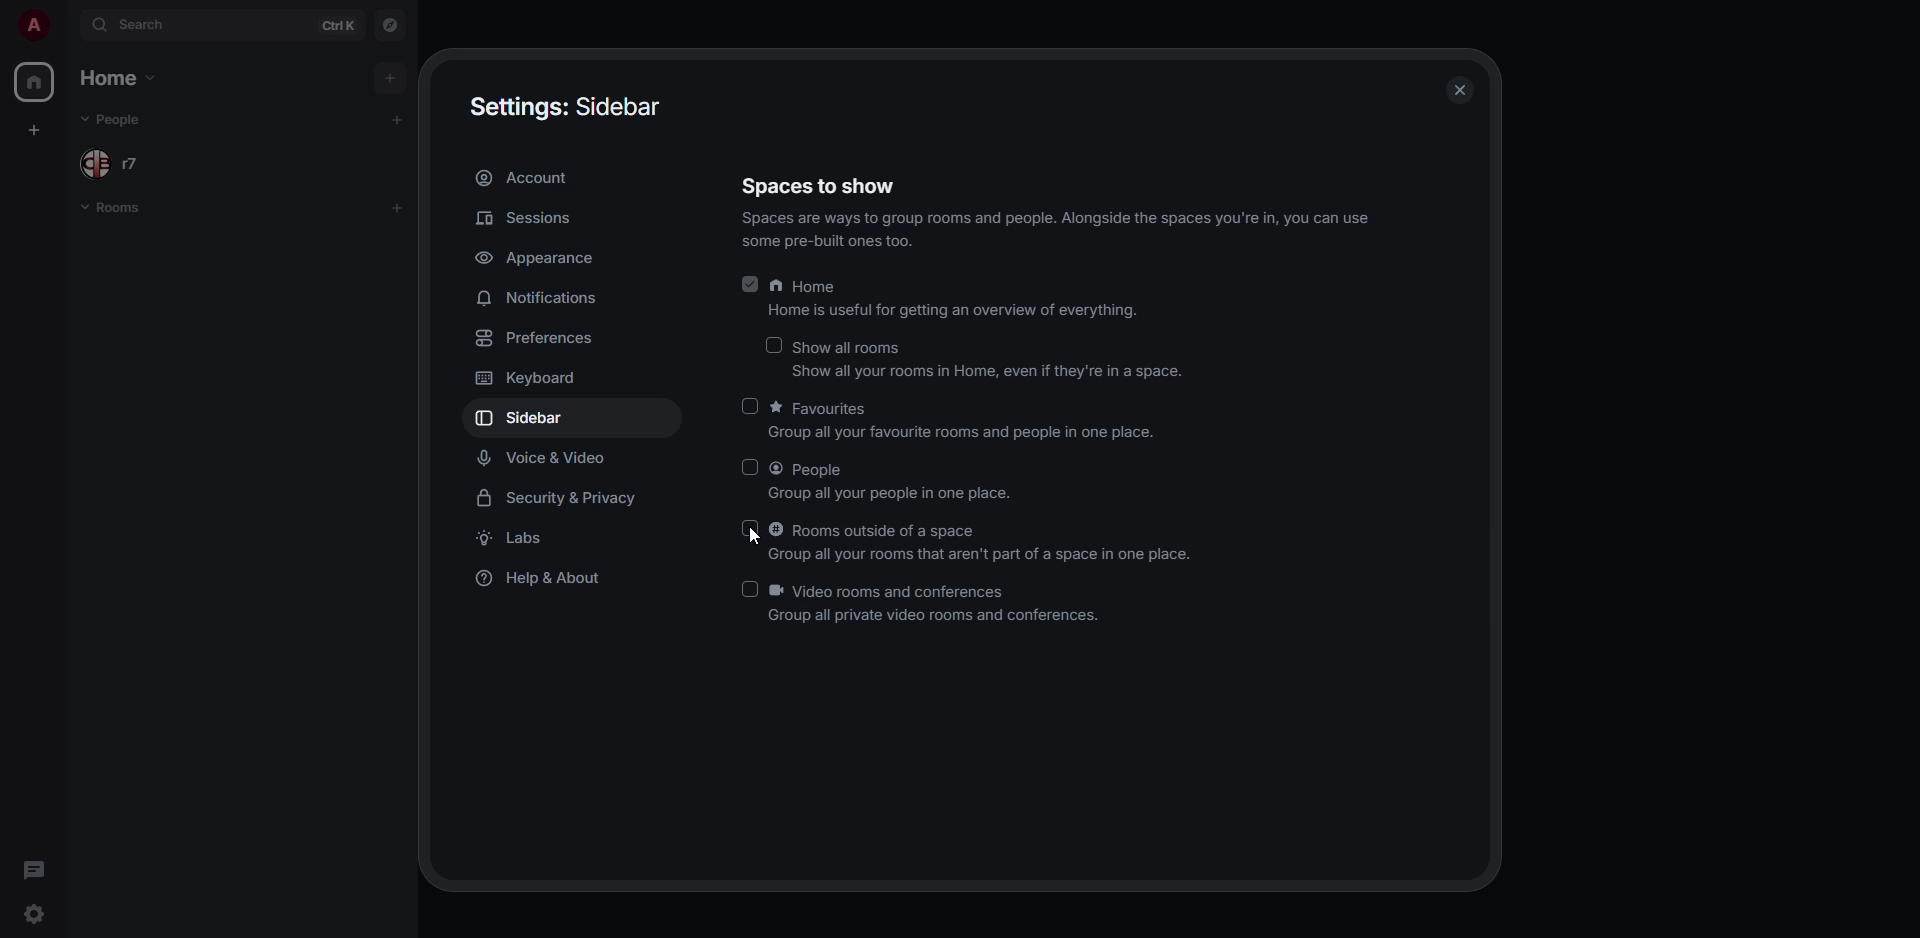 The image size is (1920, 938). Describe the element at coordinates (751, 284) in the screenshot. I see `enabled` at that location.